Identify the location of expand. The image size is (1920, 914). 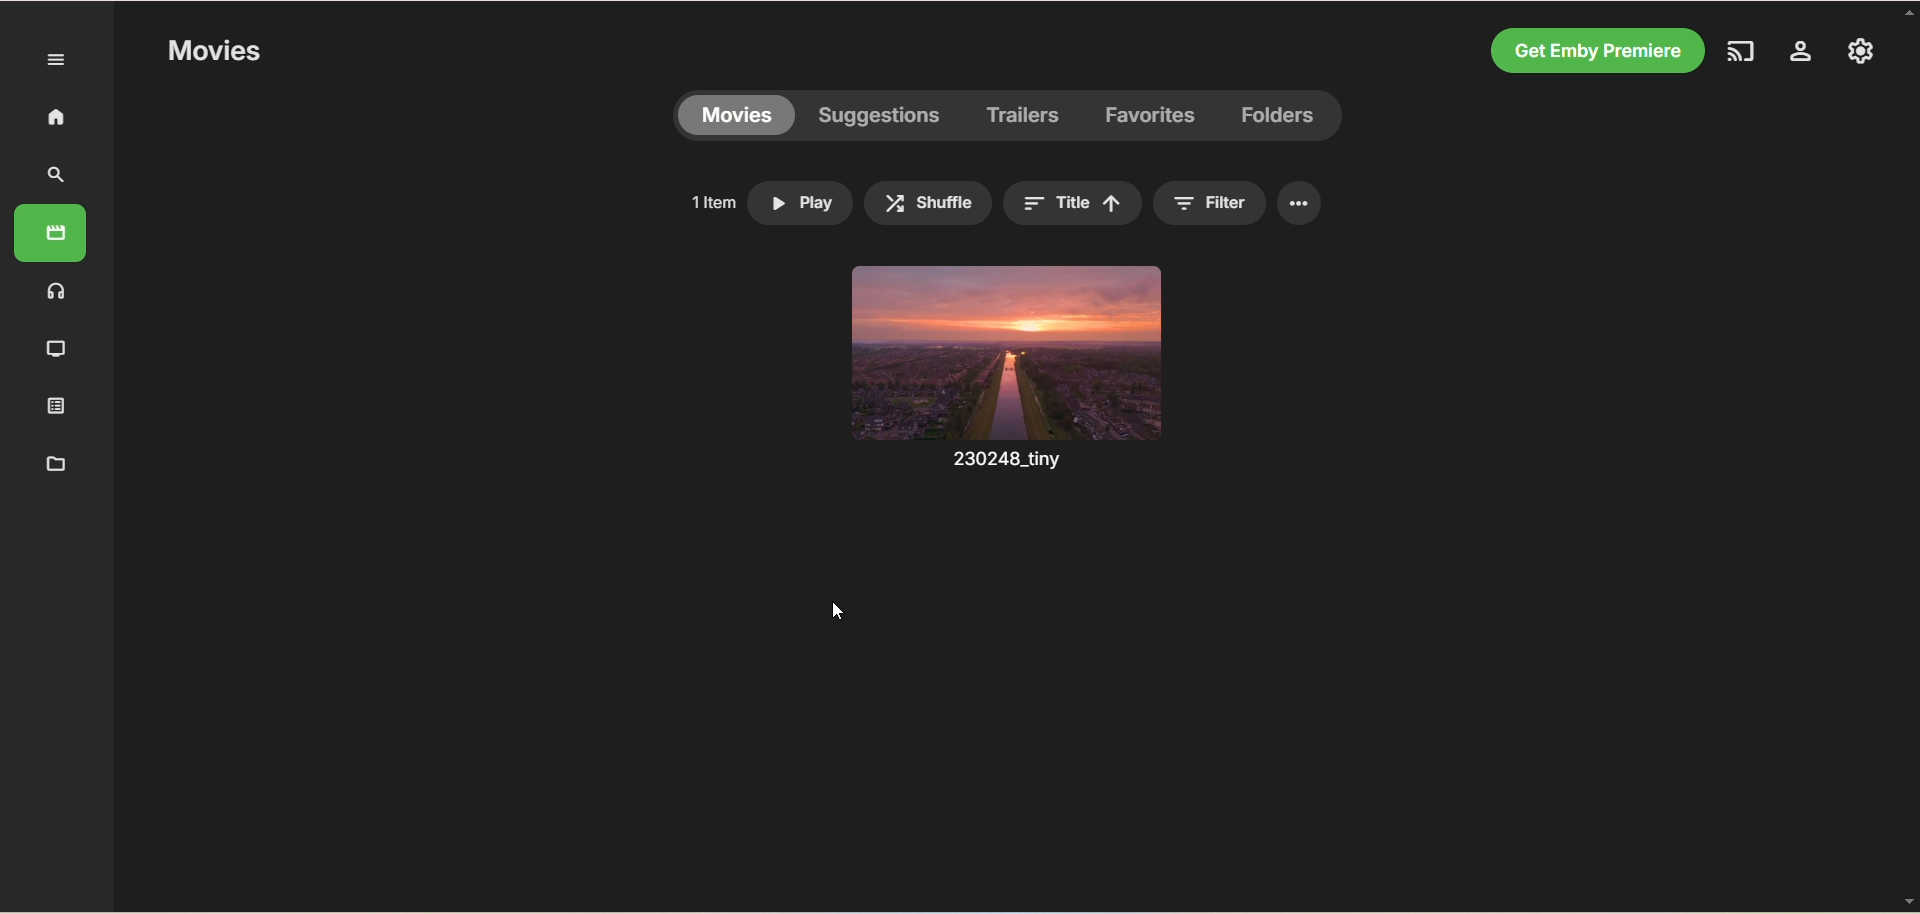
(52, 59).